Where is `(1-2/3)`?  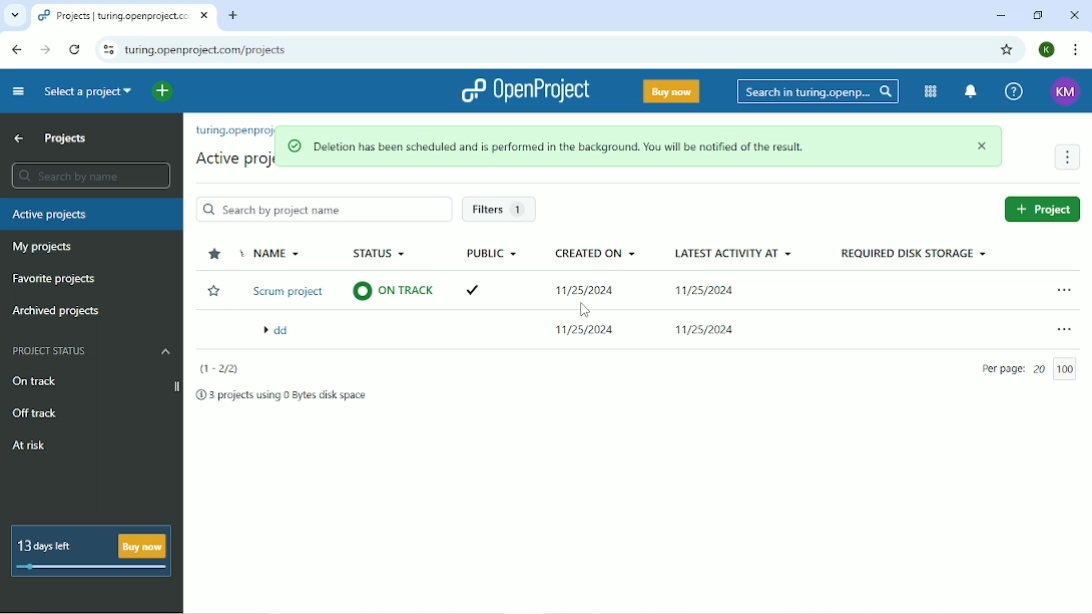 (1-2/3) is located at coordinates (220, 369).